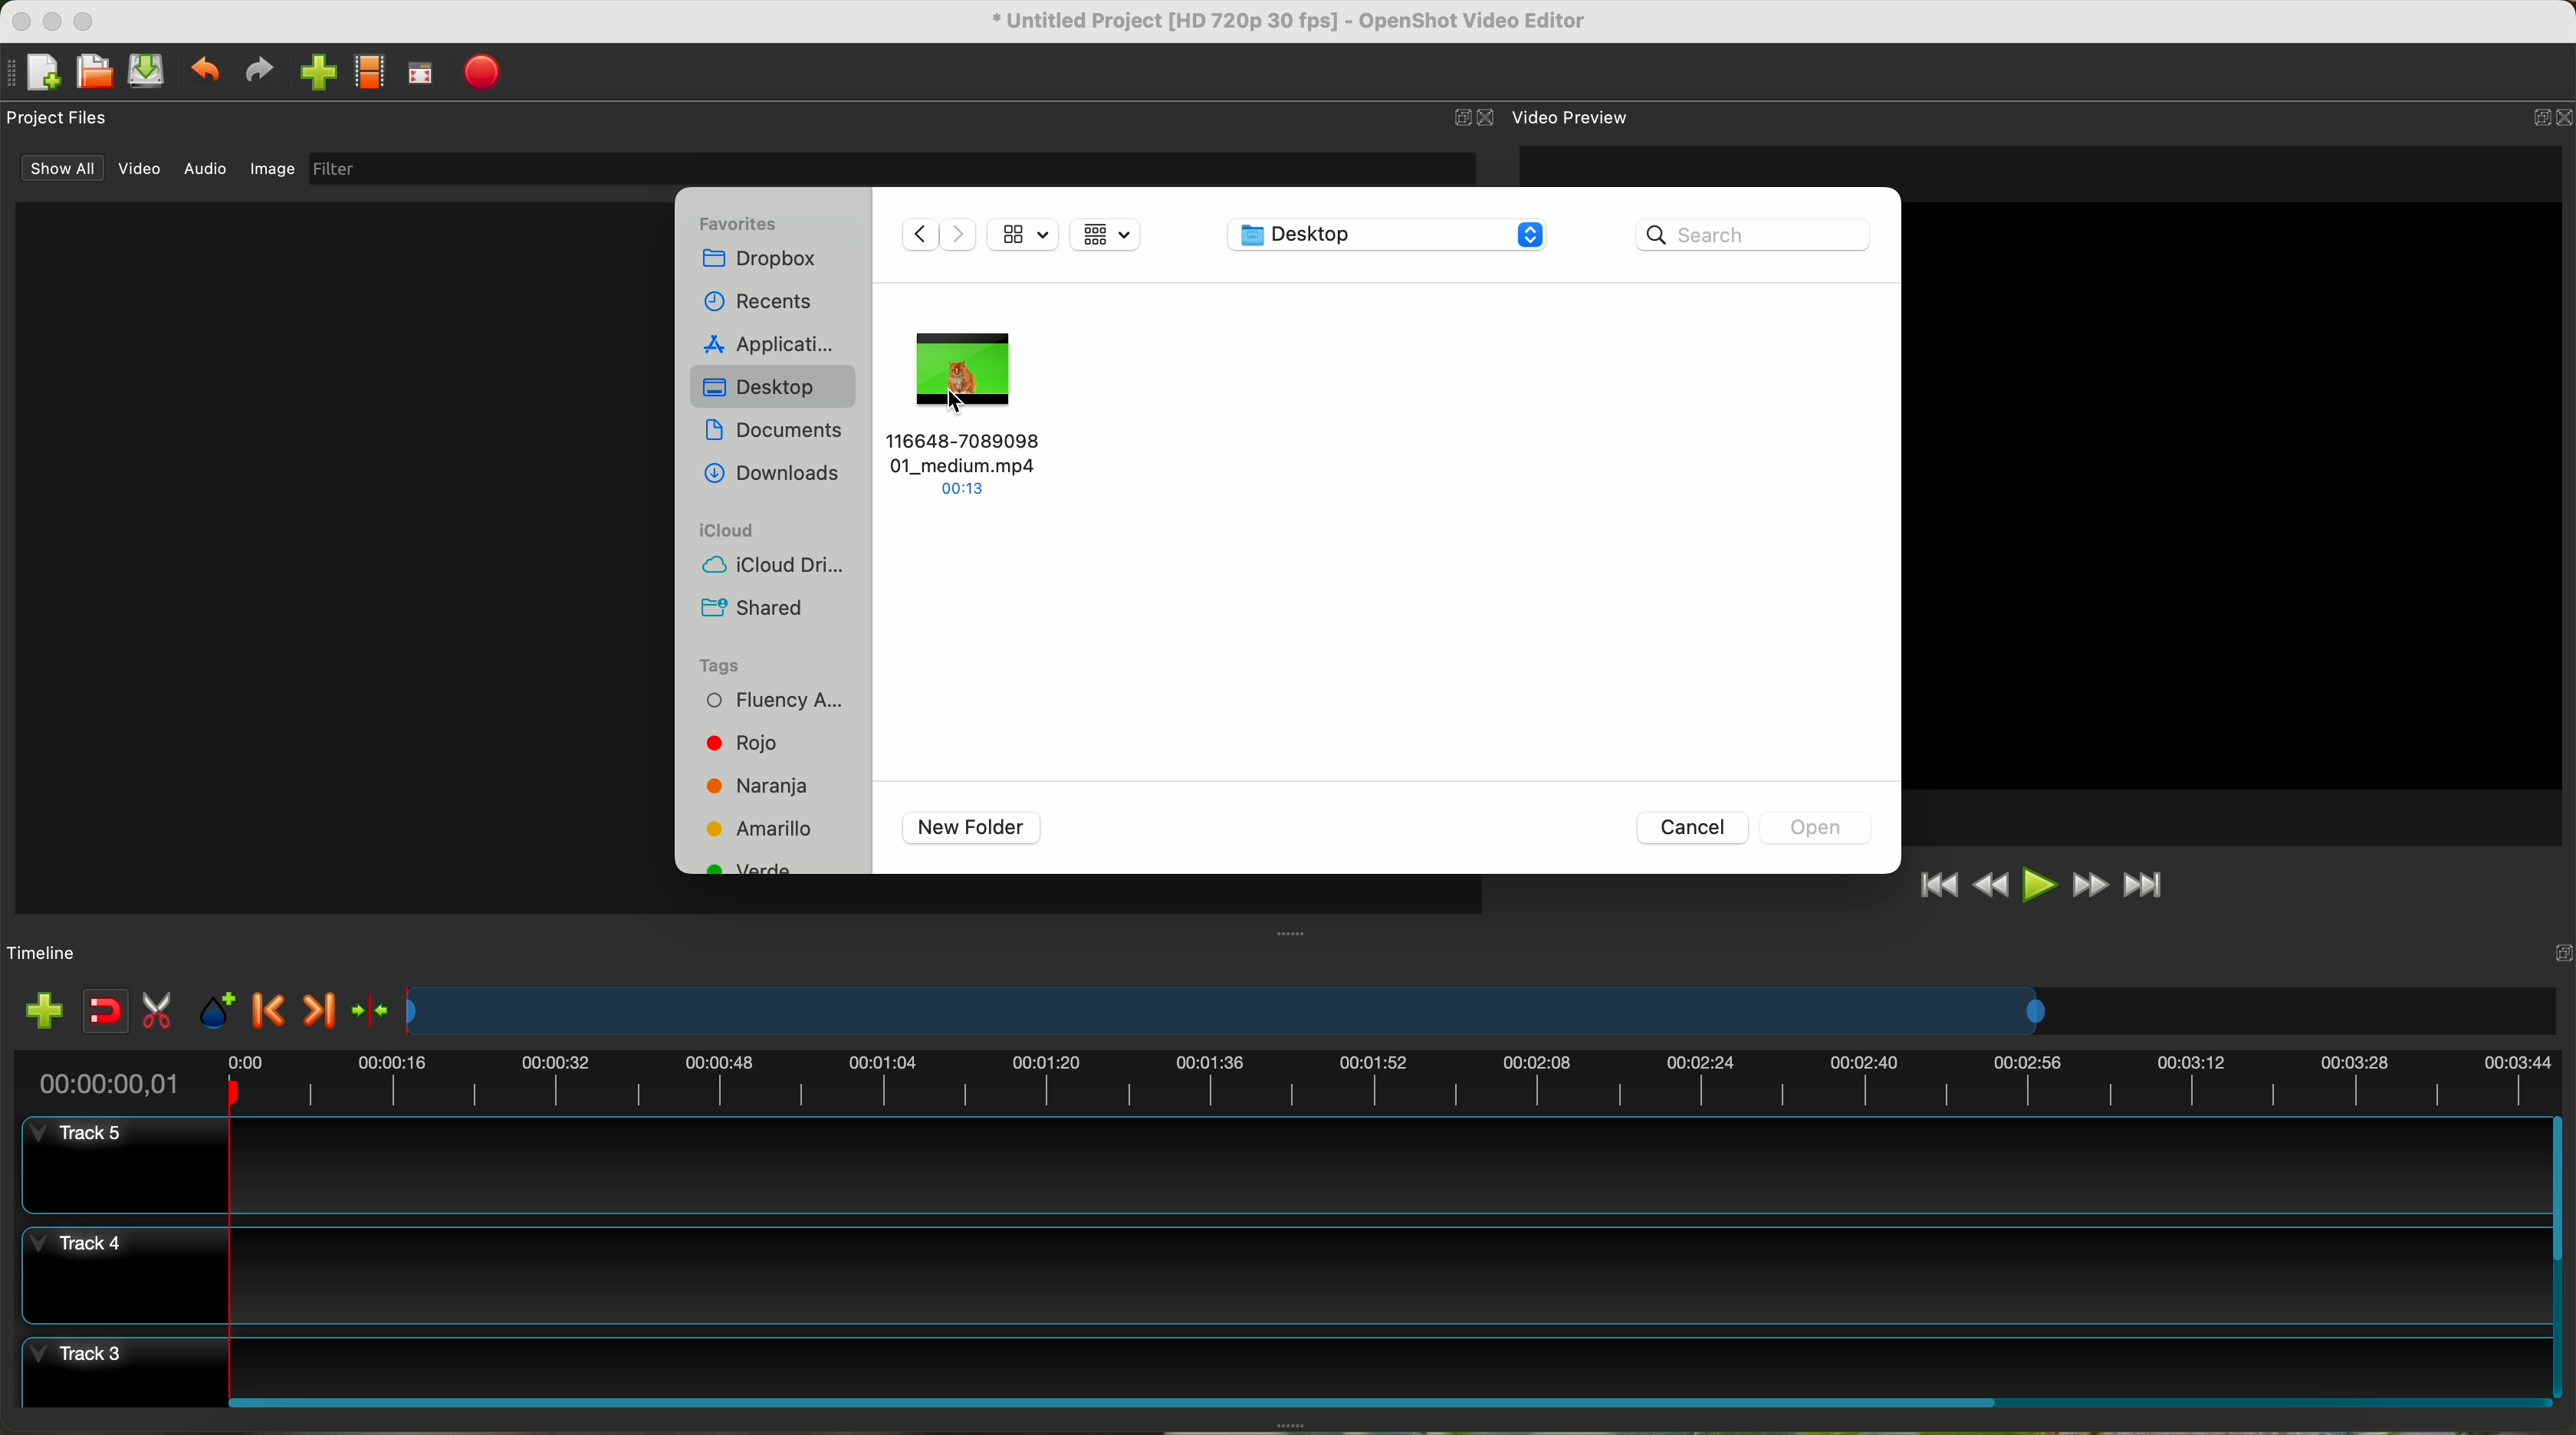 This screenshot has height=1435, width=2576. Describe the element at coordinates (776, 390) in the screenshot. I see `click on desktop` at that location.